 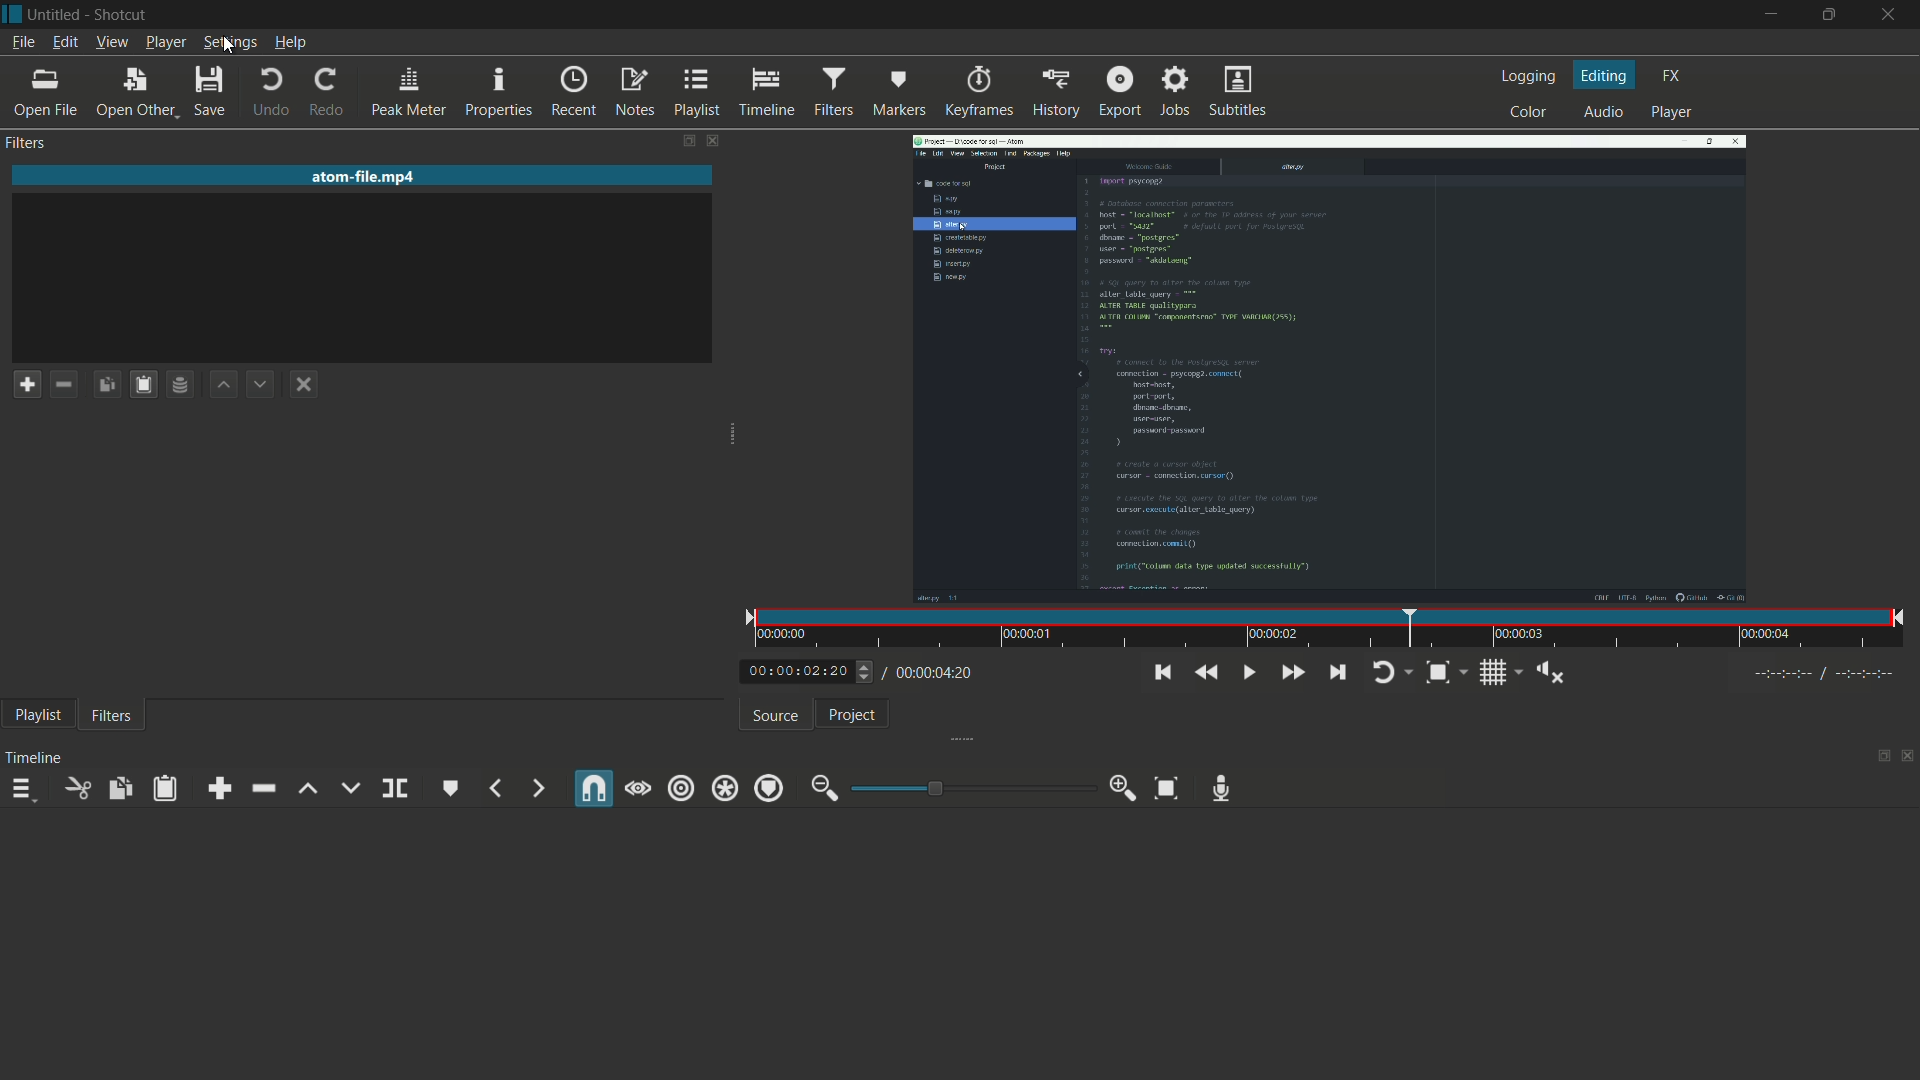 I want to click on project name, so click(x=57, y=14).